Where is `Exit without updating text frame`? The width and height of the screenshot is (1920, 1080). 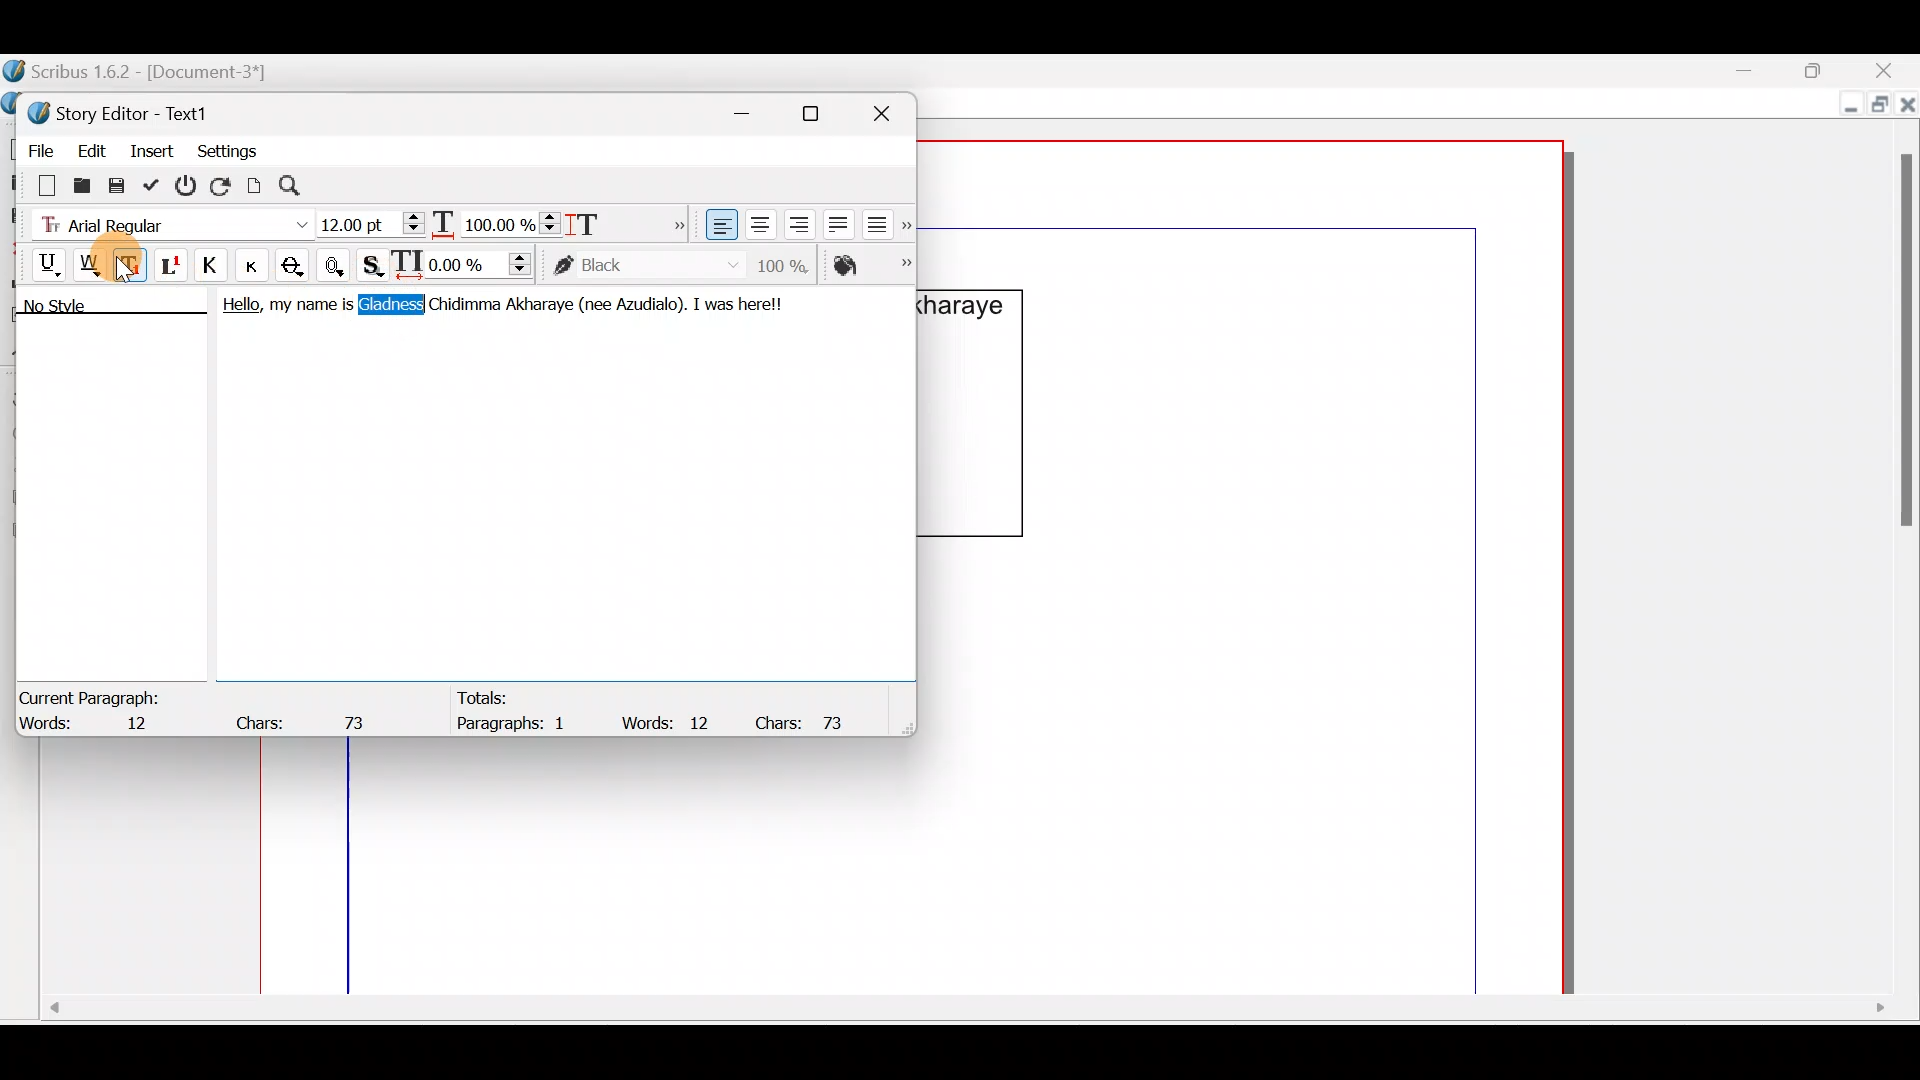 Exit without updating text frame is located at coordinates (189, 185).